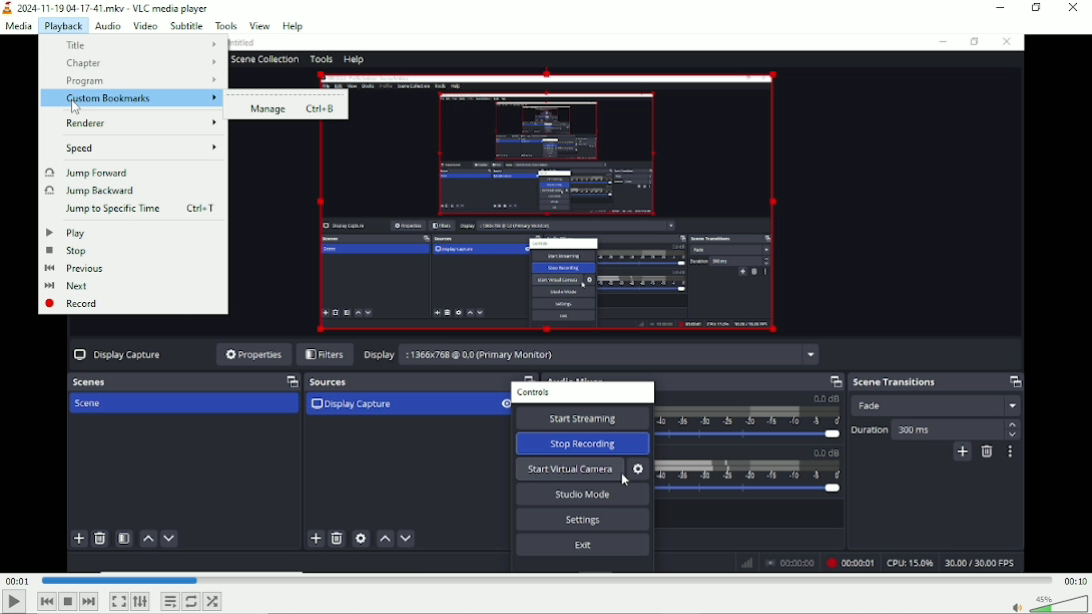 This screenshot has height=614, width=1092. I want to click on Previous, so click(46, 602).